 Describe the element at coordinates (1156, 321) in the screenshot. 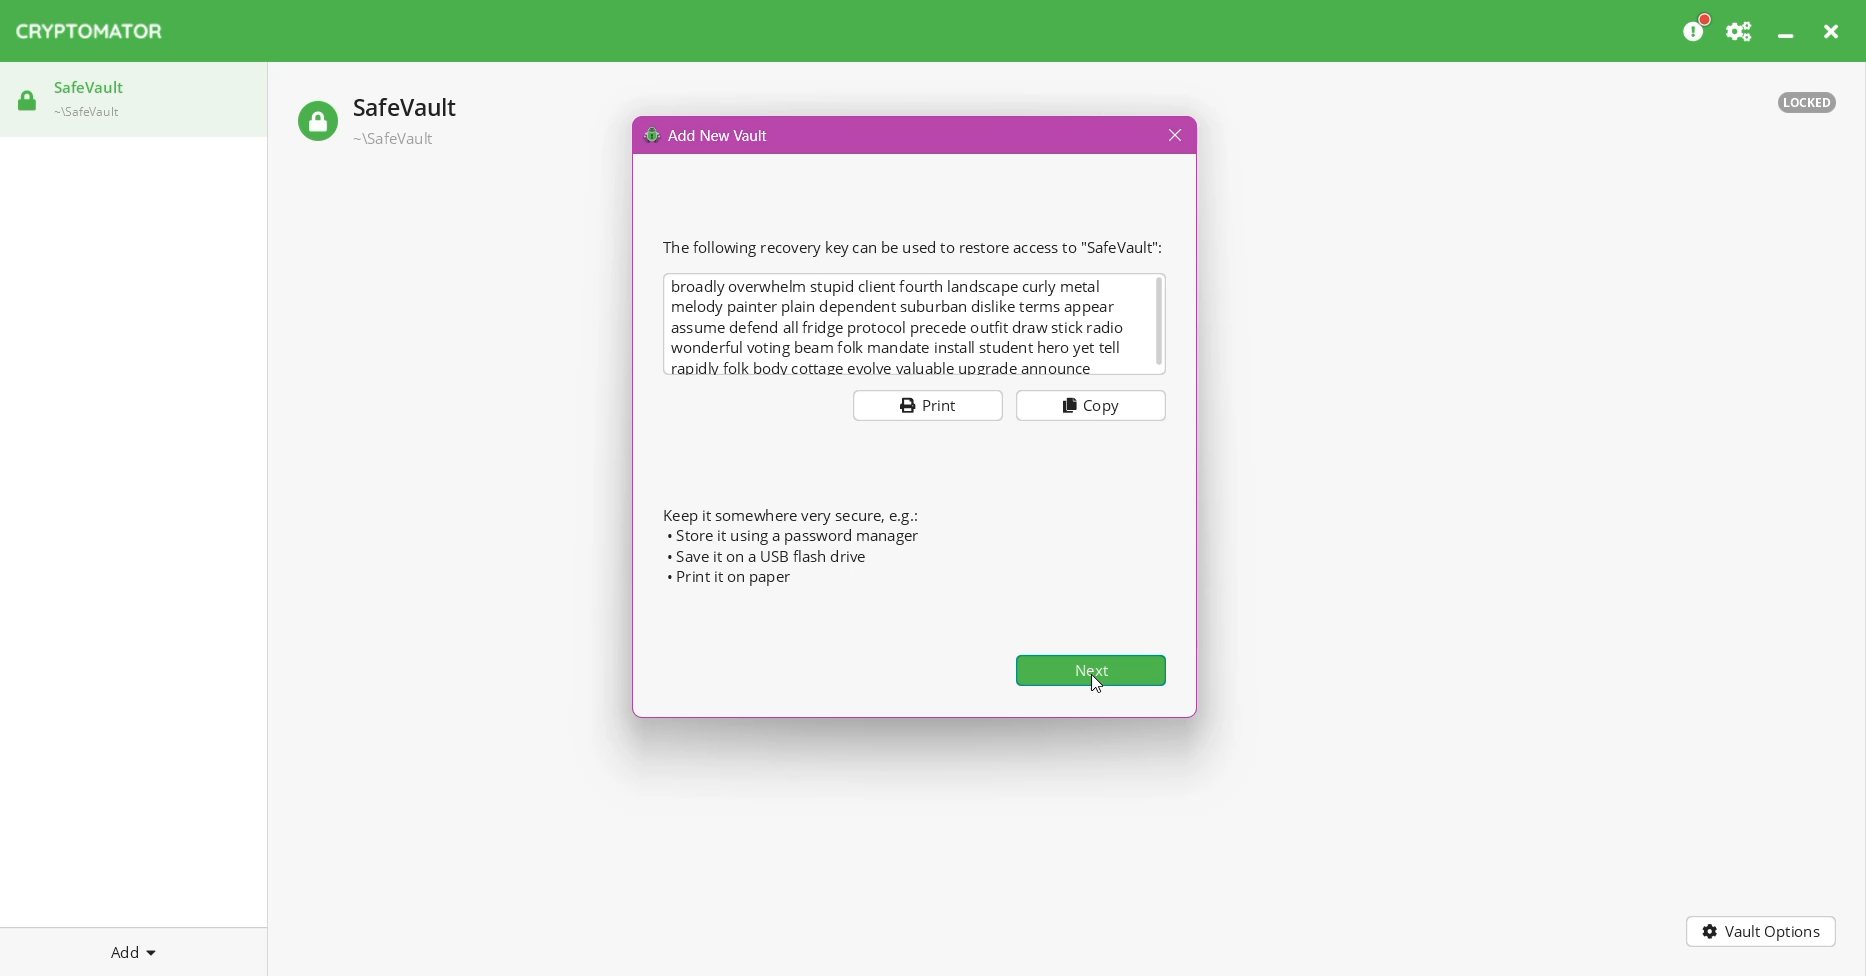

I see `Vertical scroll bar` at that location.